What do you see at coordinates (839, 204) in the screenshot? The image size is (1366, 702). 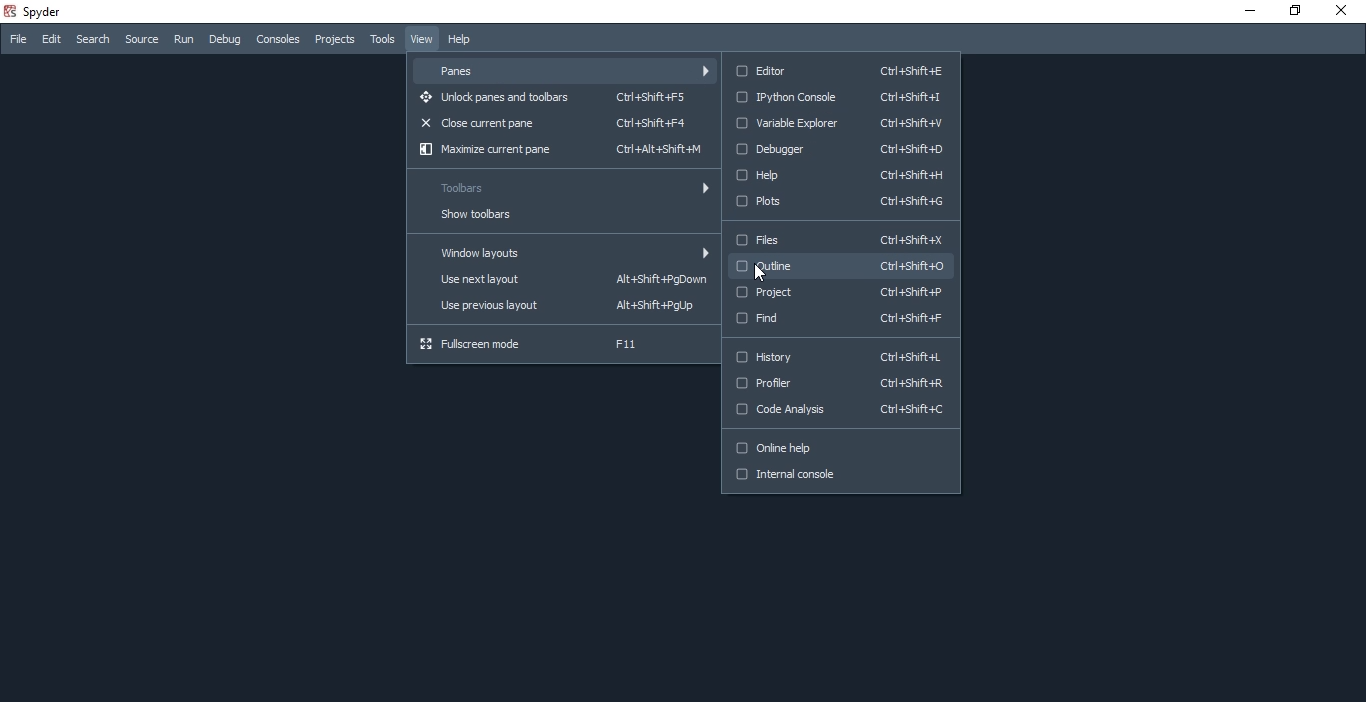 I see `Plots` at bounding box center [839, 204].